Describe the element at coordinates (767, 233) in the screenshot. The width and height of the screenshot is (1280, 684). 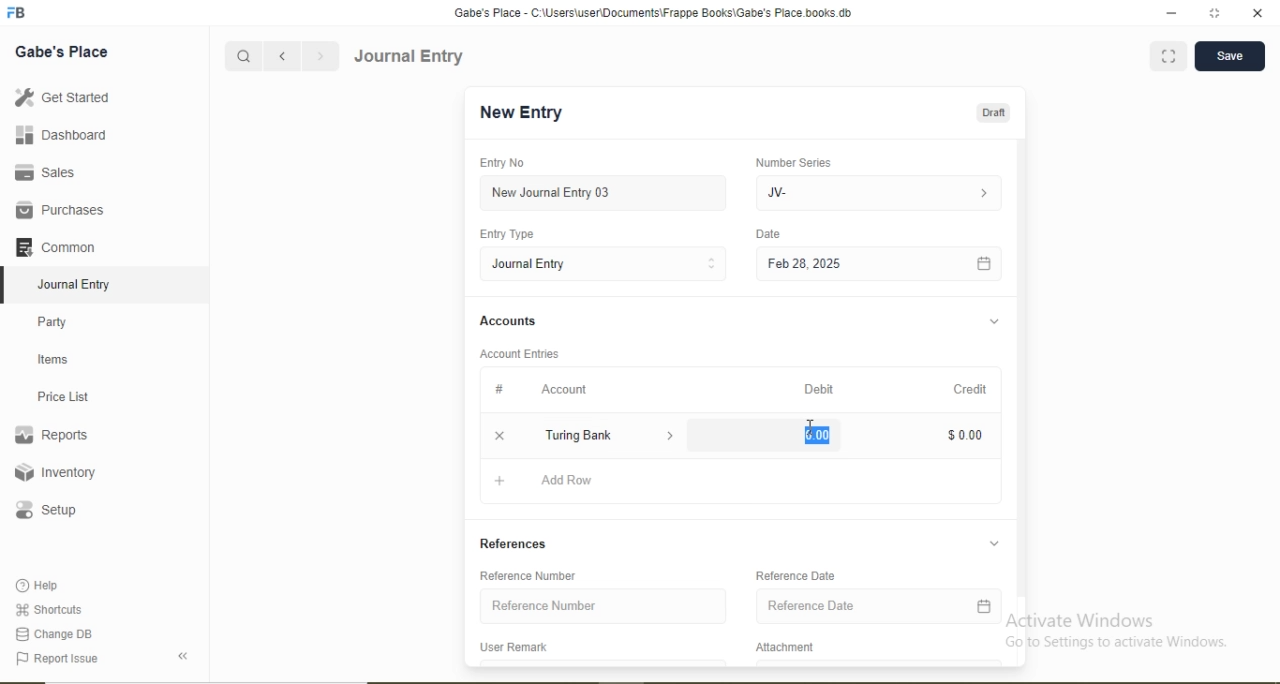
I see `Date` at that location.